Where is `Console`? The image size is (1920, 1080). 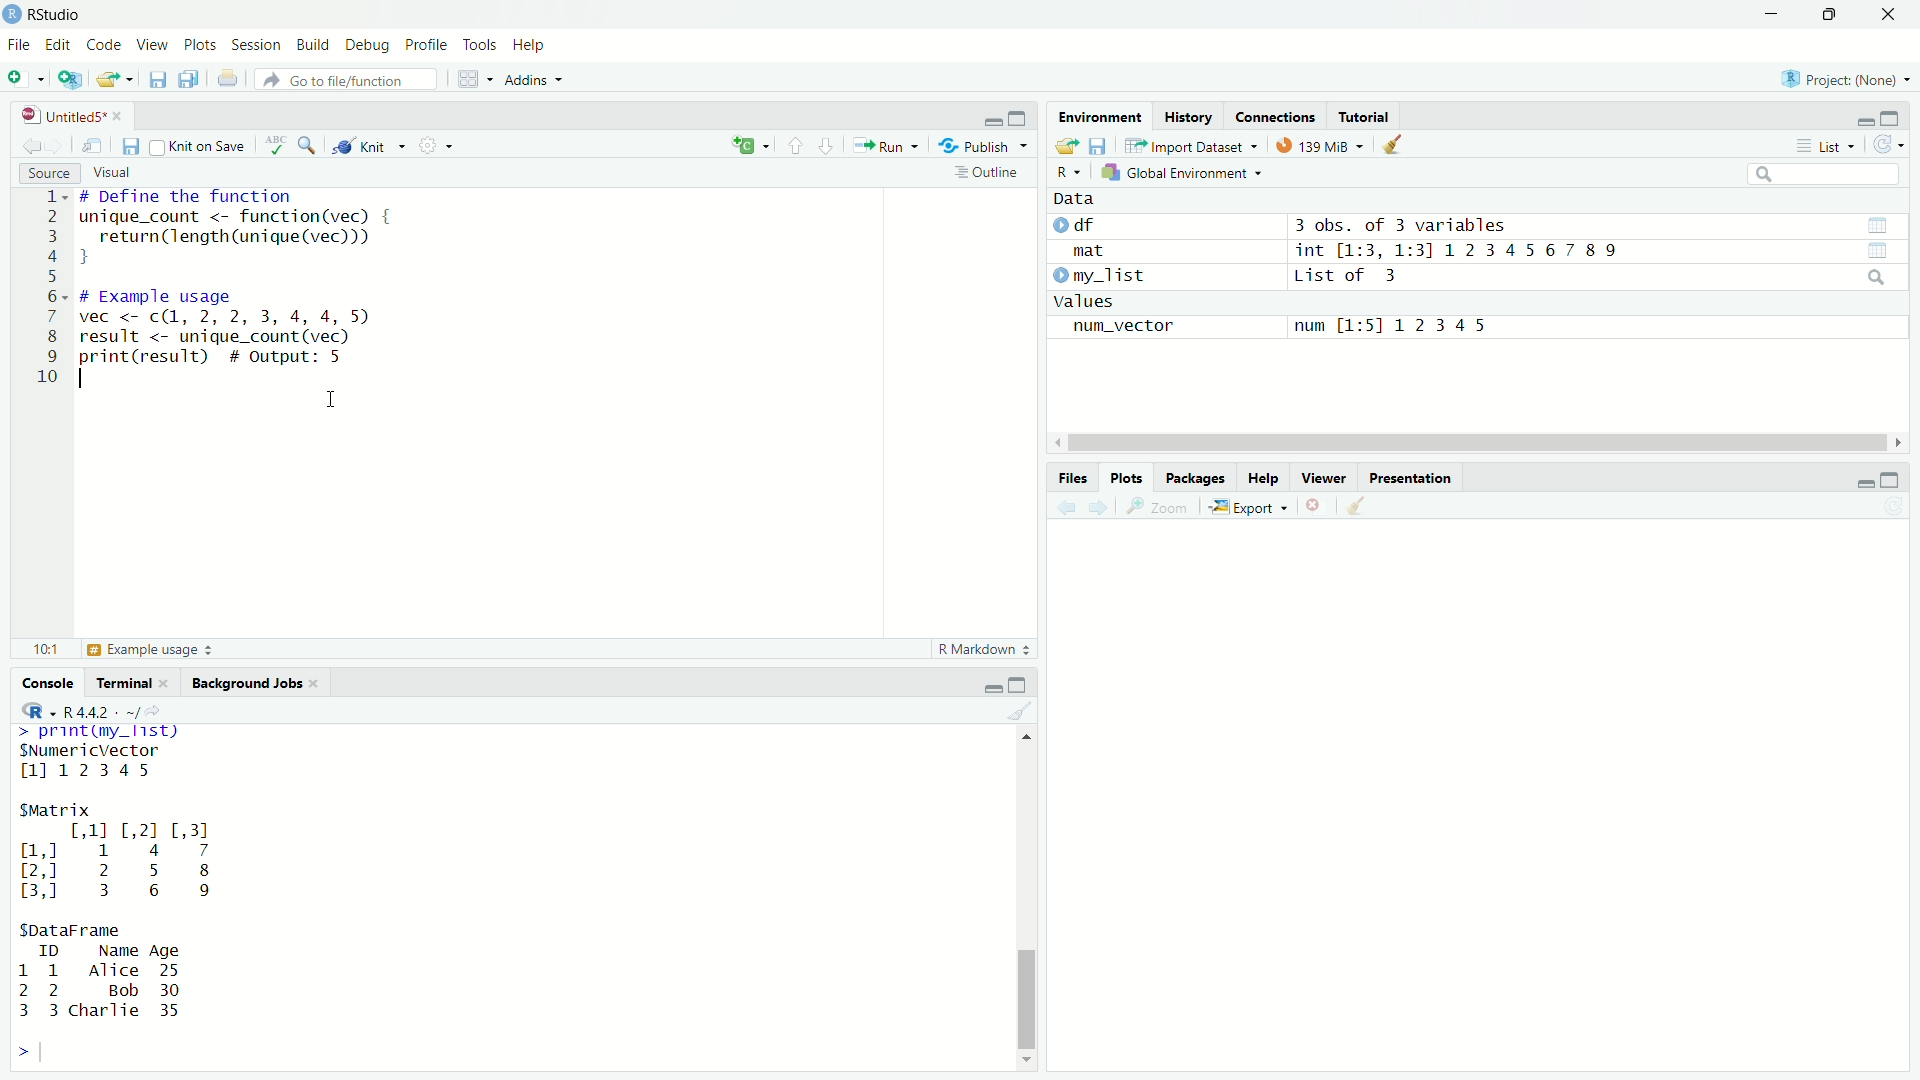
Console is located at coordinates (50, 682).